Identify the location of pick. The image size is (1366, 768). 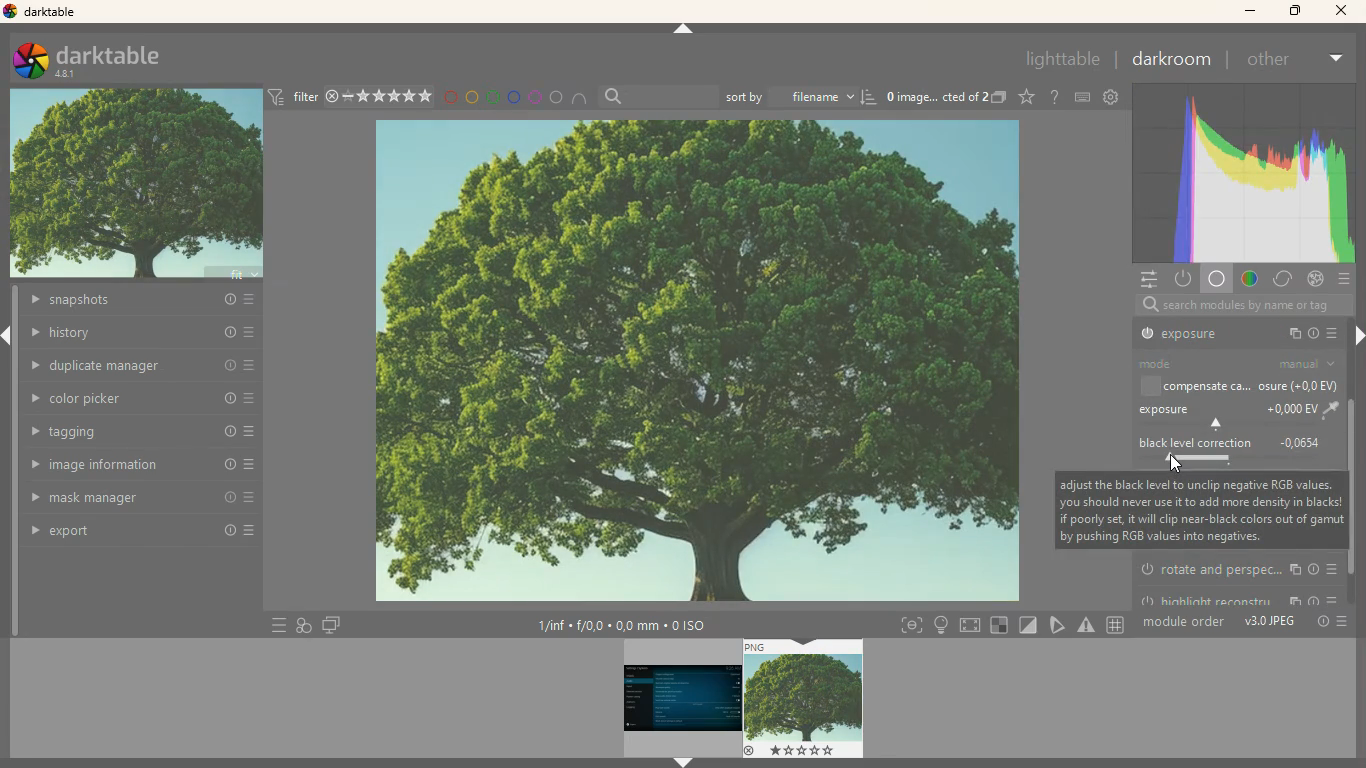
(1057, 625).